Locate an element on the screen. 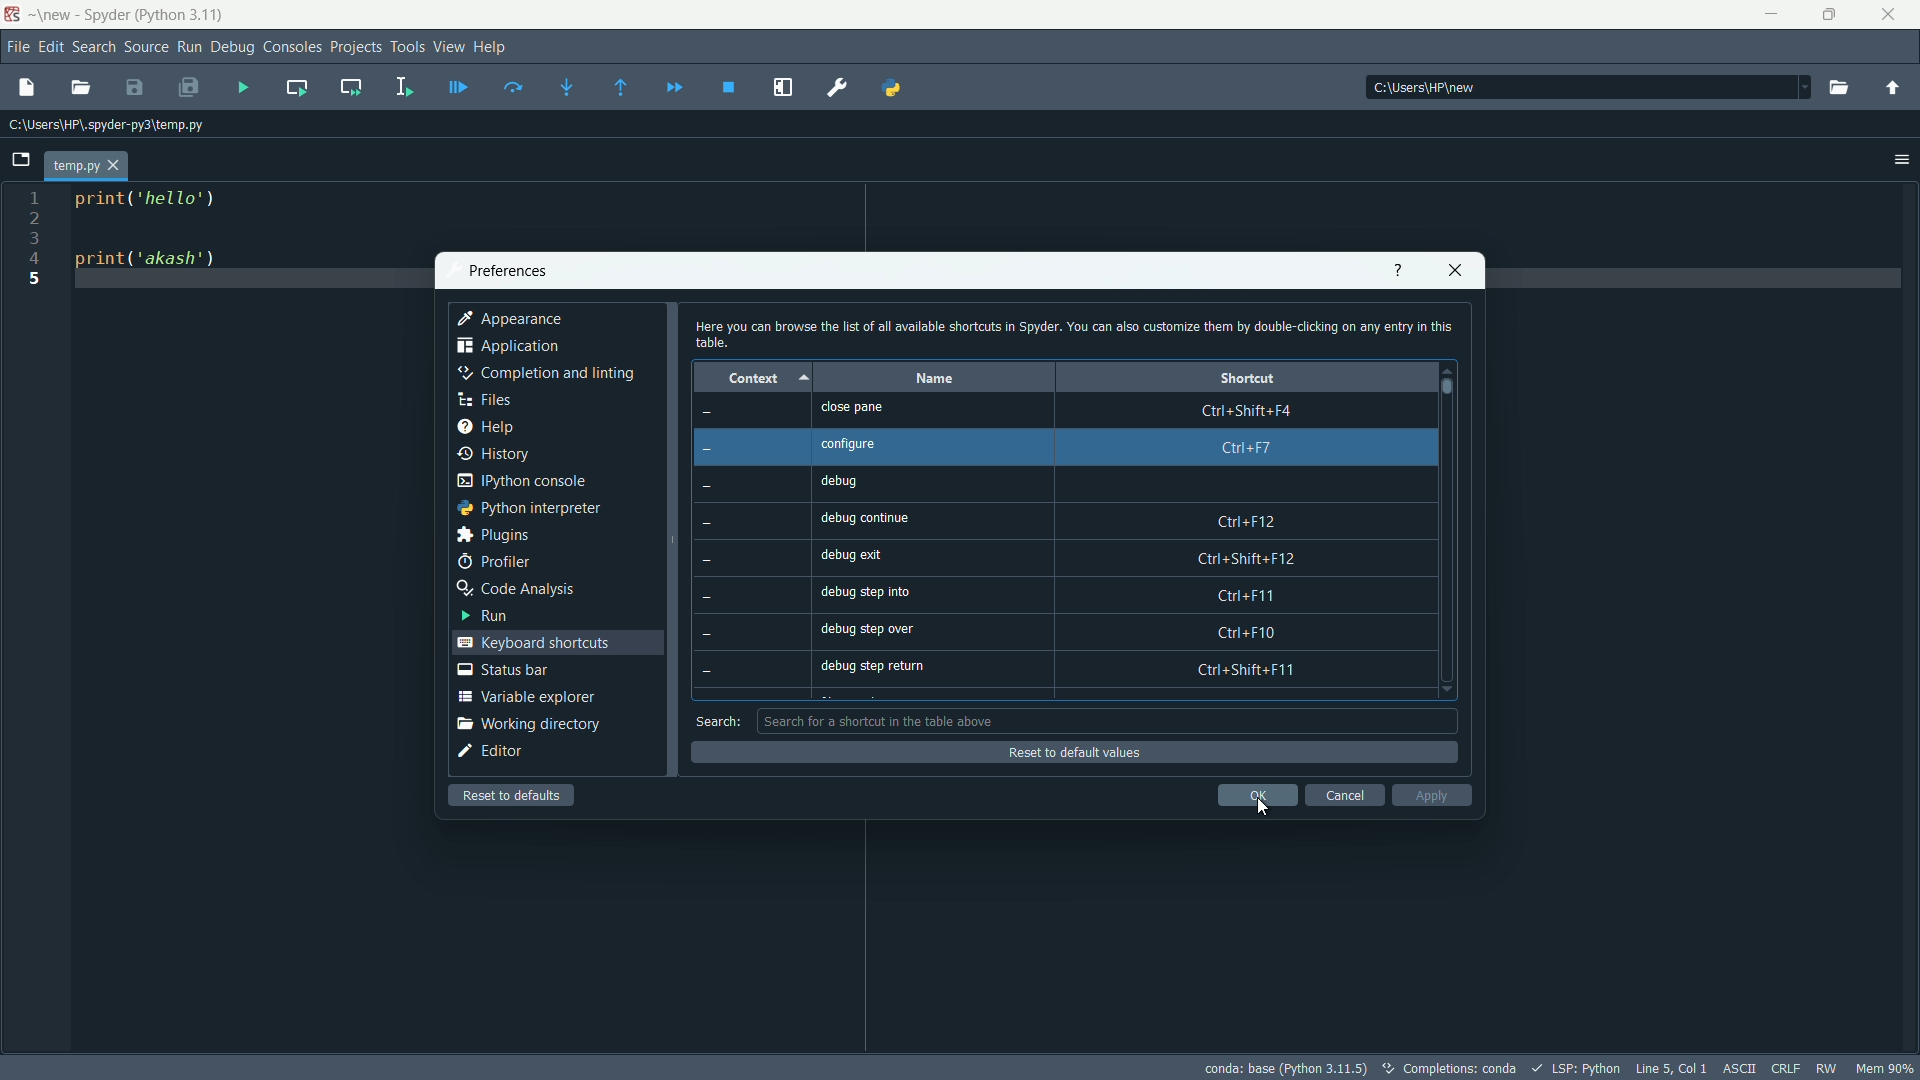 The image size is (1920, 1080). keyboard shortcut is located at coordinates (1249, 540).